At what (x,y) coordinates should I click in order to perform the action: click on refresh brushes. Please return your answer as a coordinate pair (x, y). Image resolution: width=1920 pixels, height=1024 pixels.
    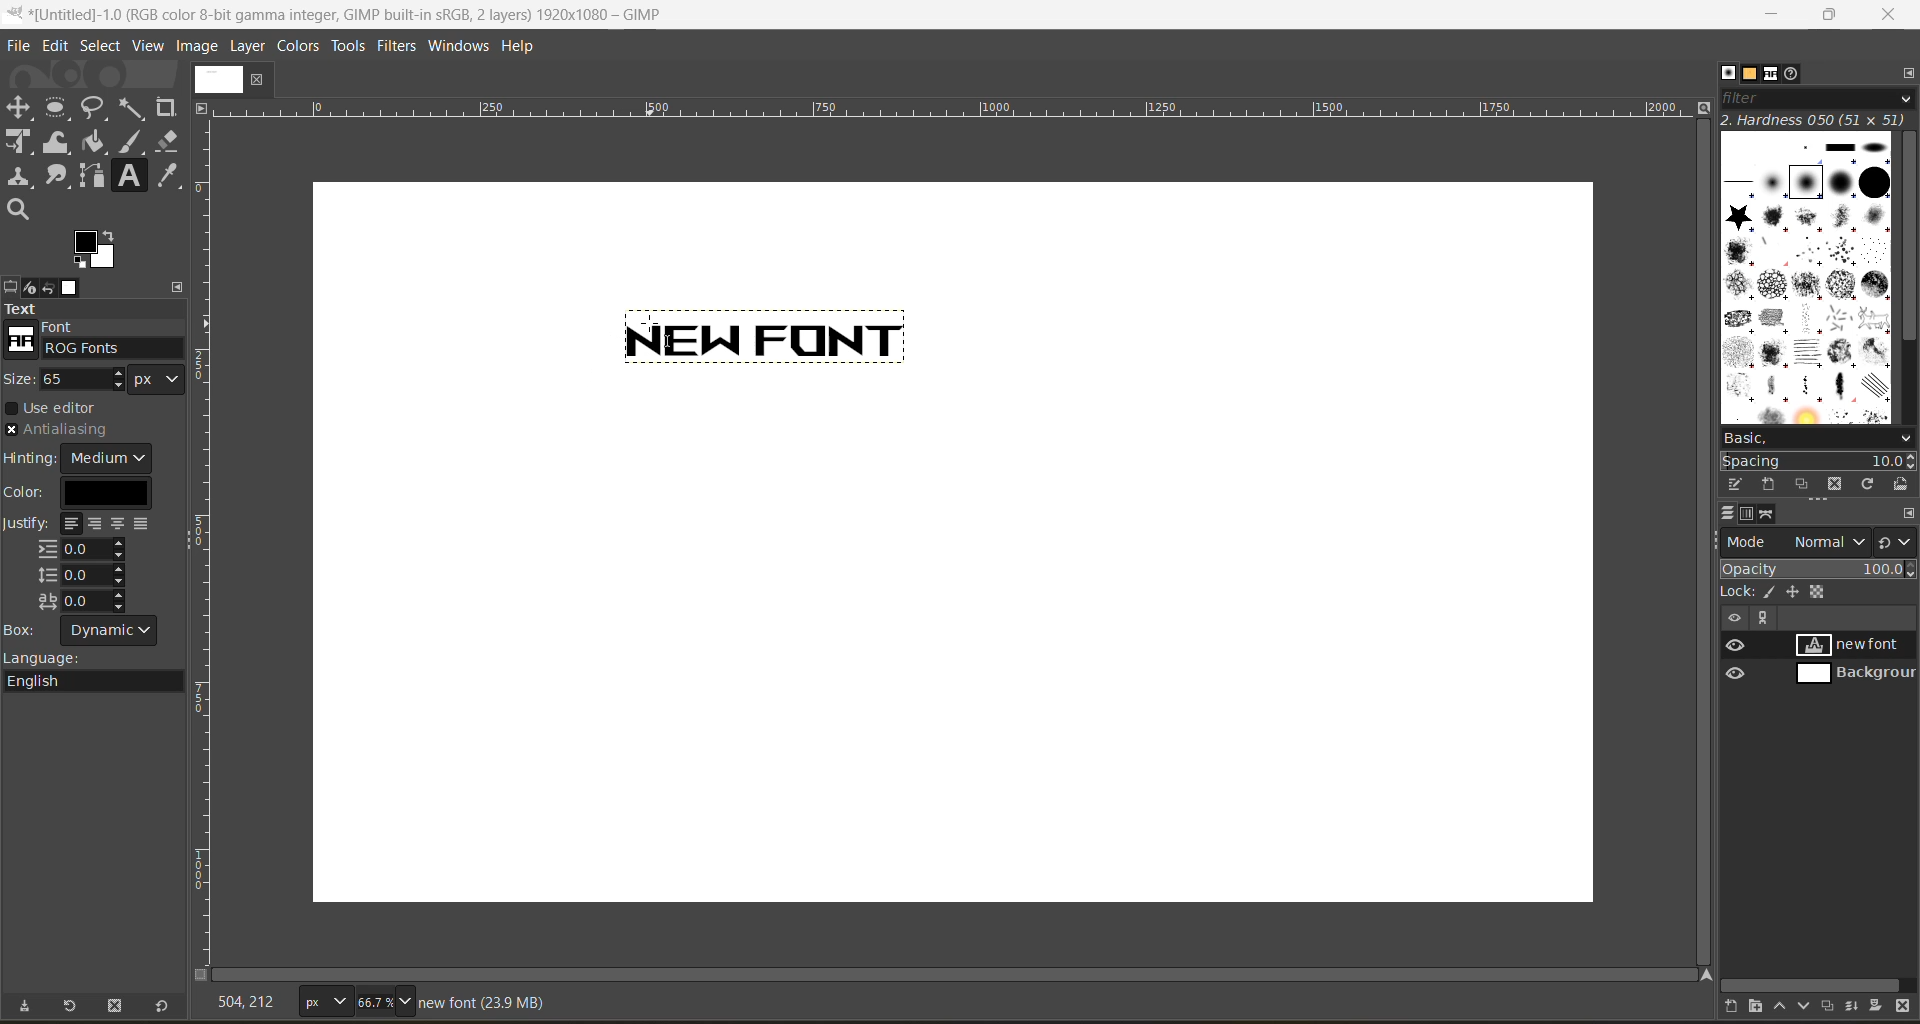
    Looking at the image, I should click on (1871, 486).